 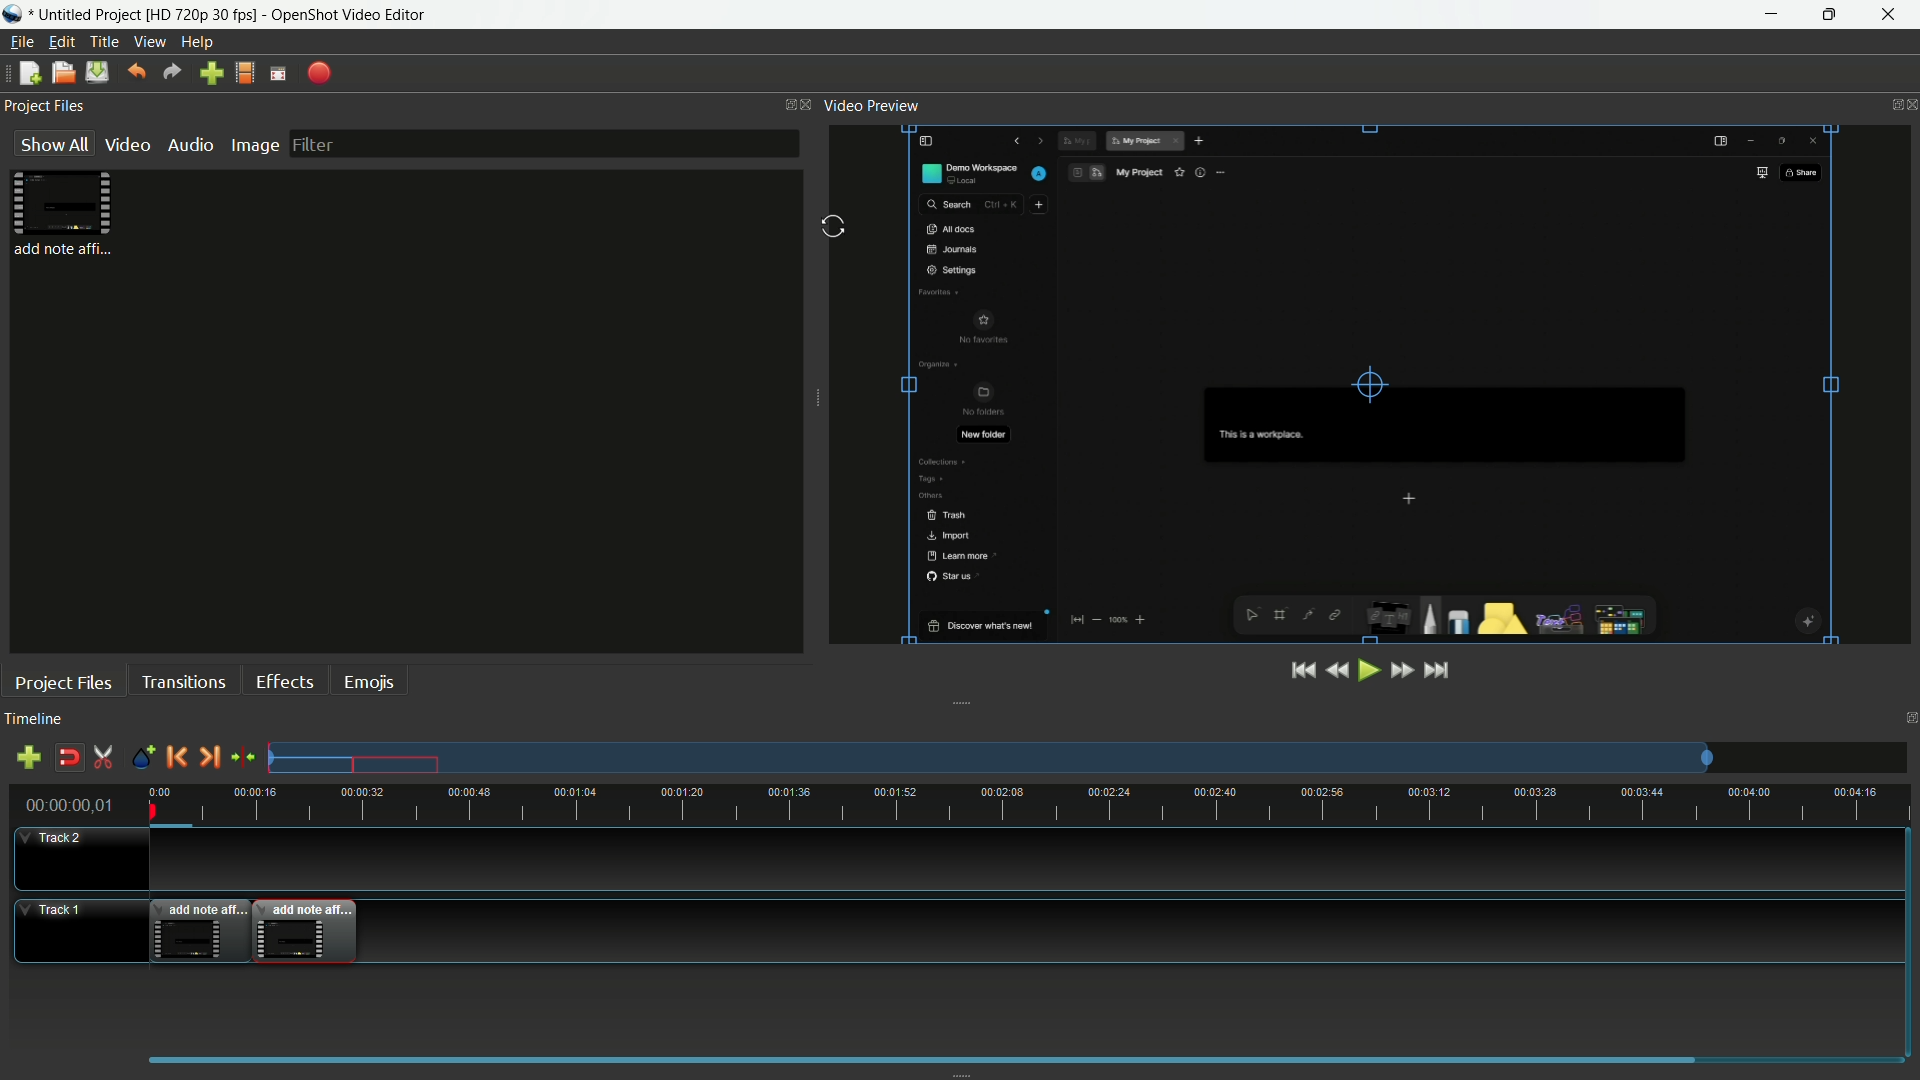 I want to click on new file, so click(x=30, y=72).